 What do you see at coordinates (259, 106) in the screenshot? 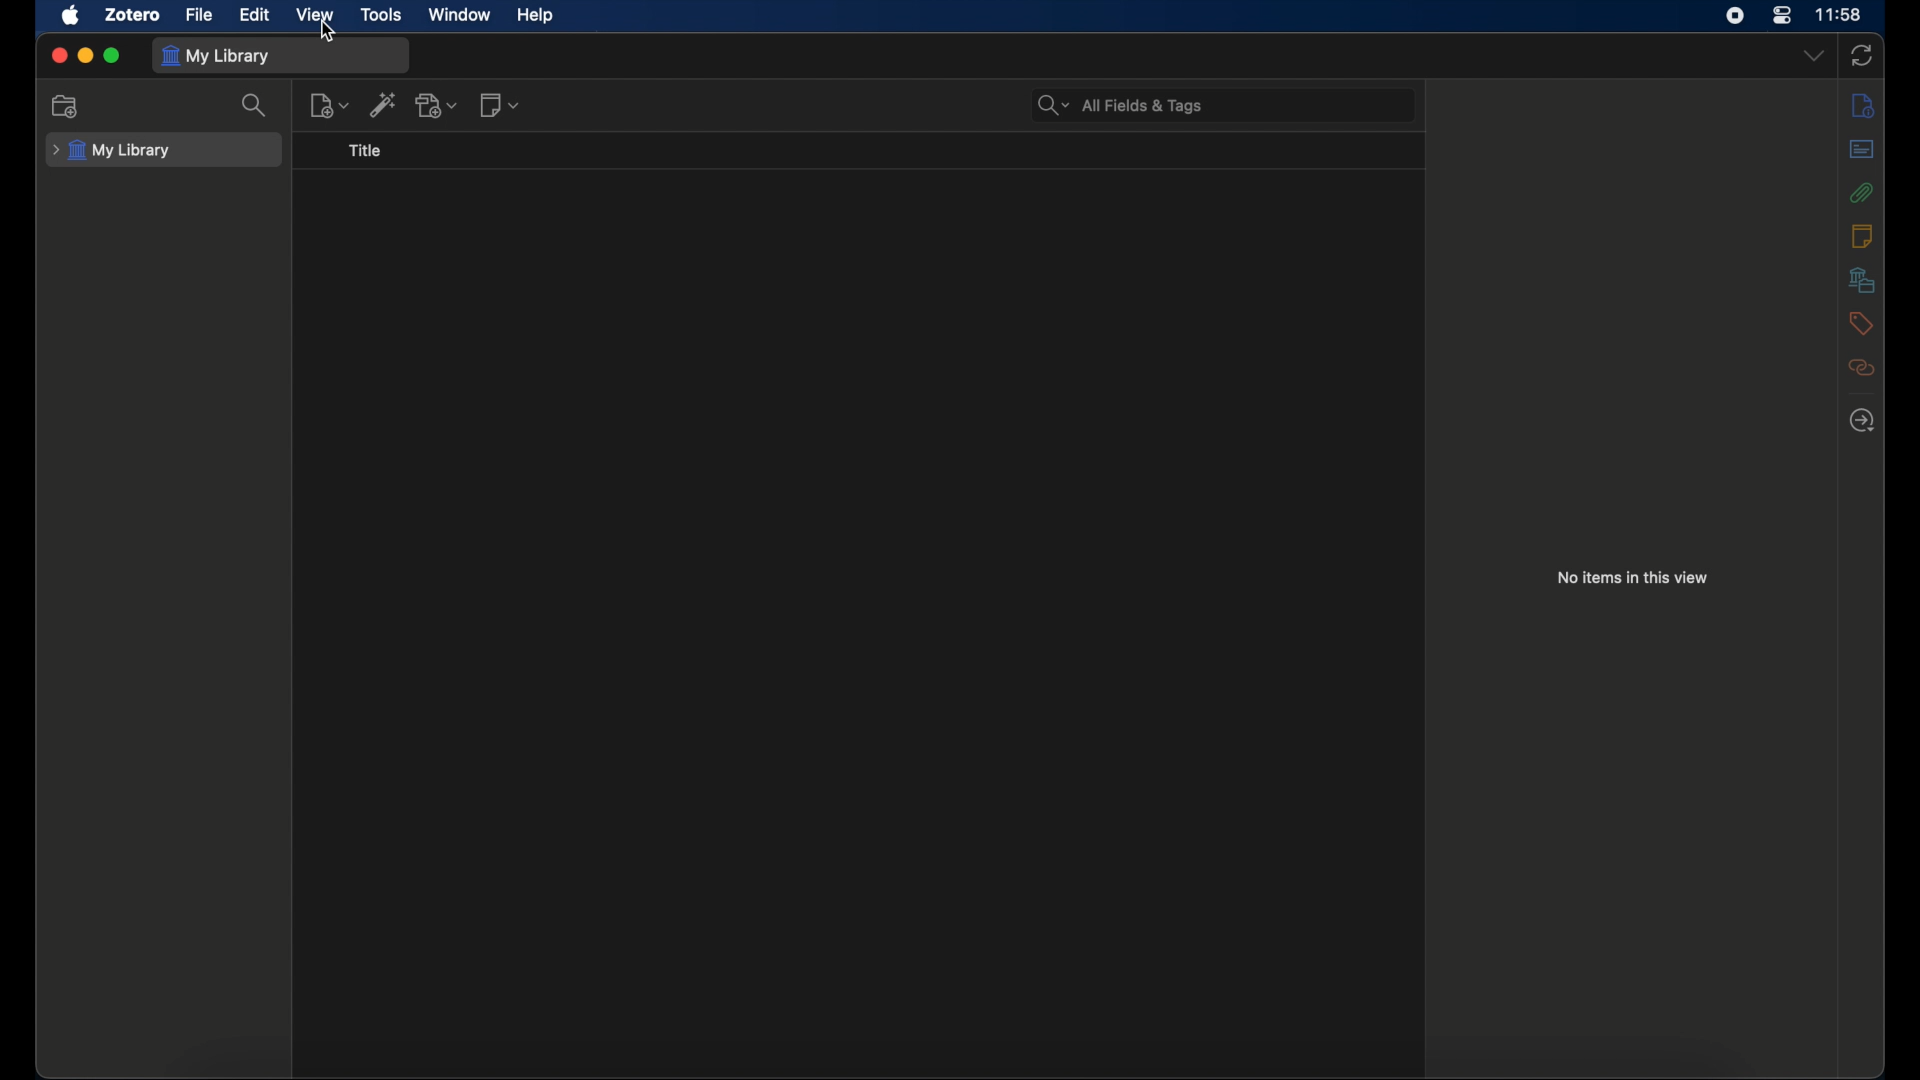
I see `search` at bounding box center [259, 106].